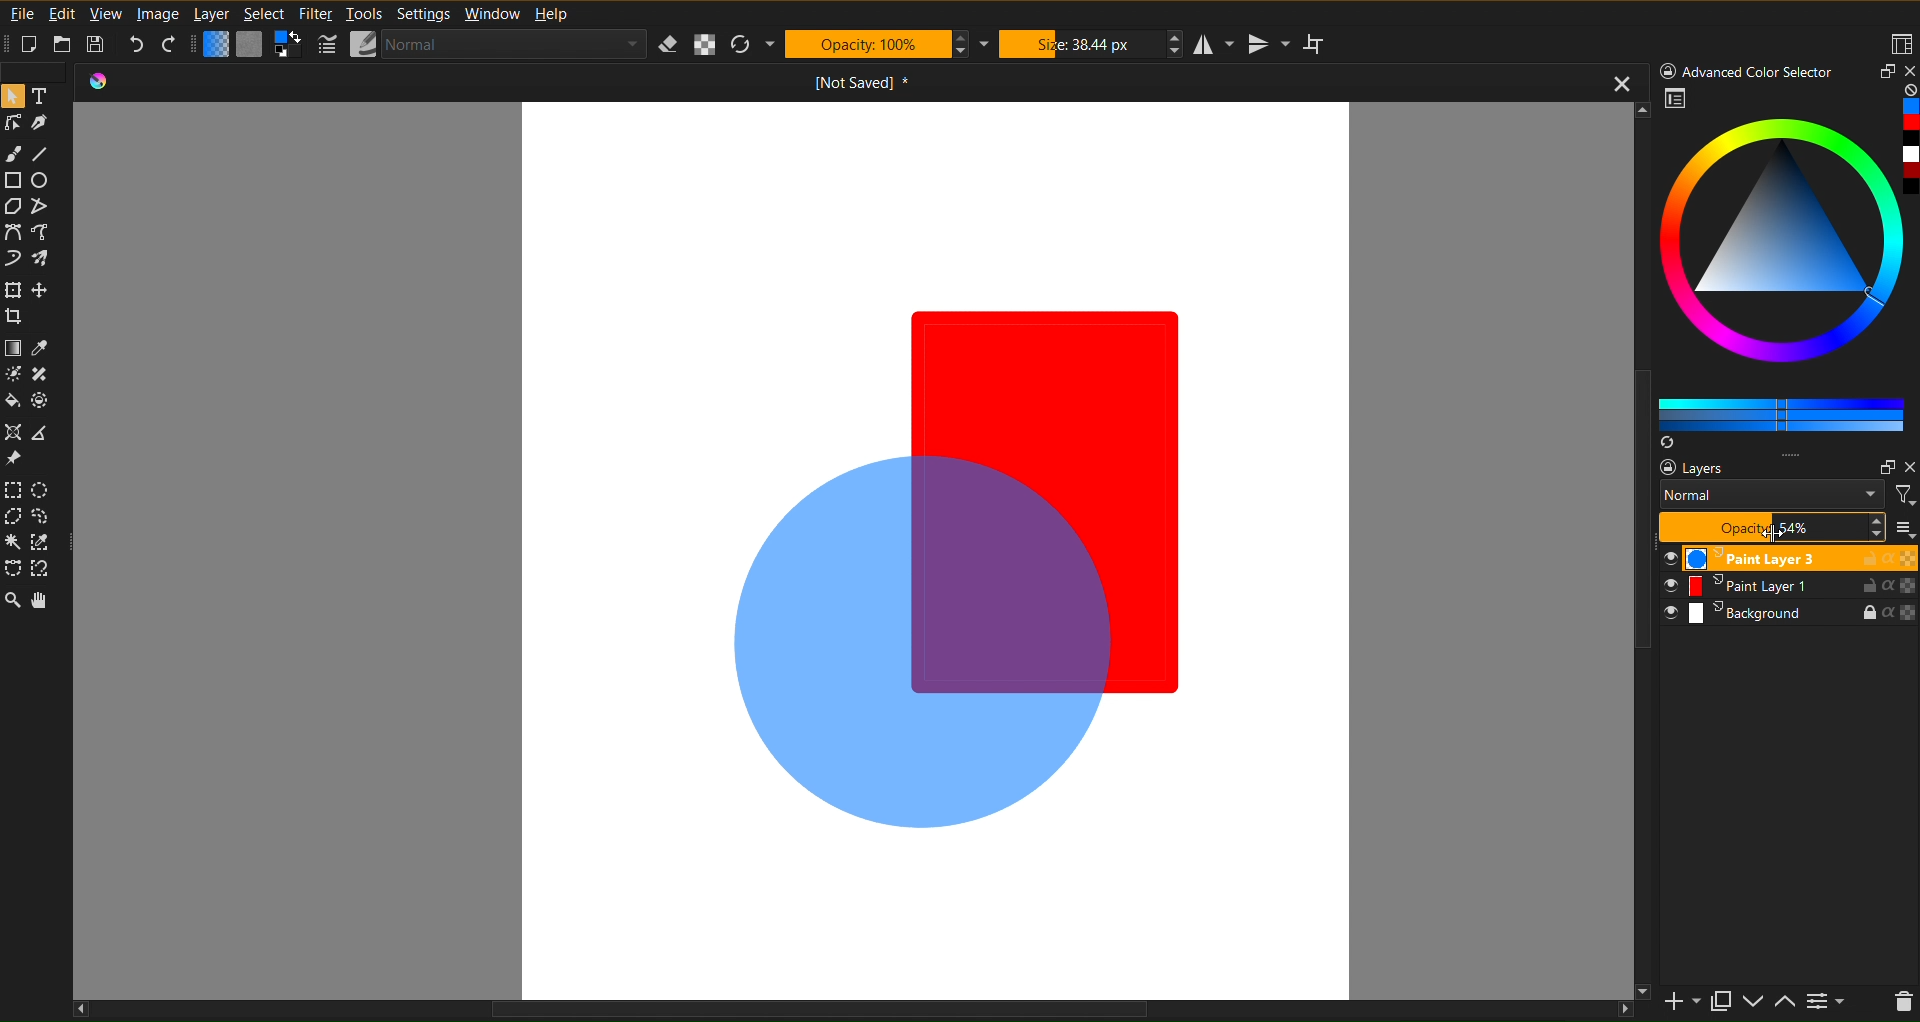 The image size is (1920, 1022). Describe the element at coordinates (1789, 615) in the screenshot. I see `Background` at that location.